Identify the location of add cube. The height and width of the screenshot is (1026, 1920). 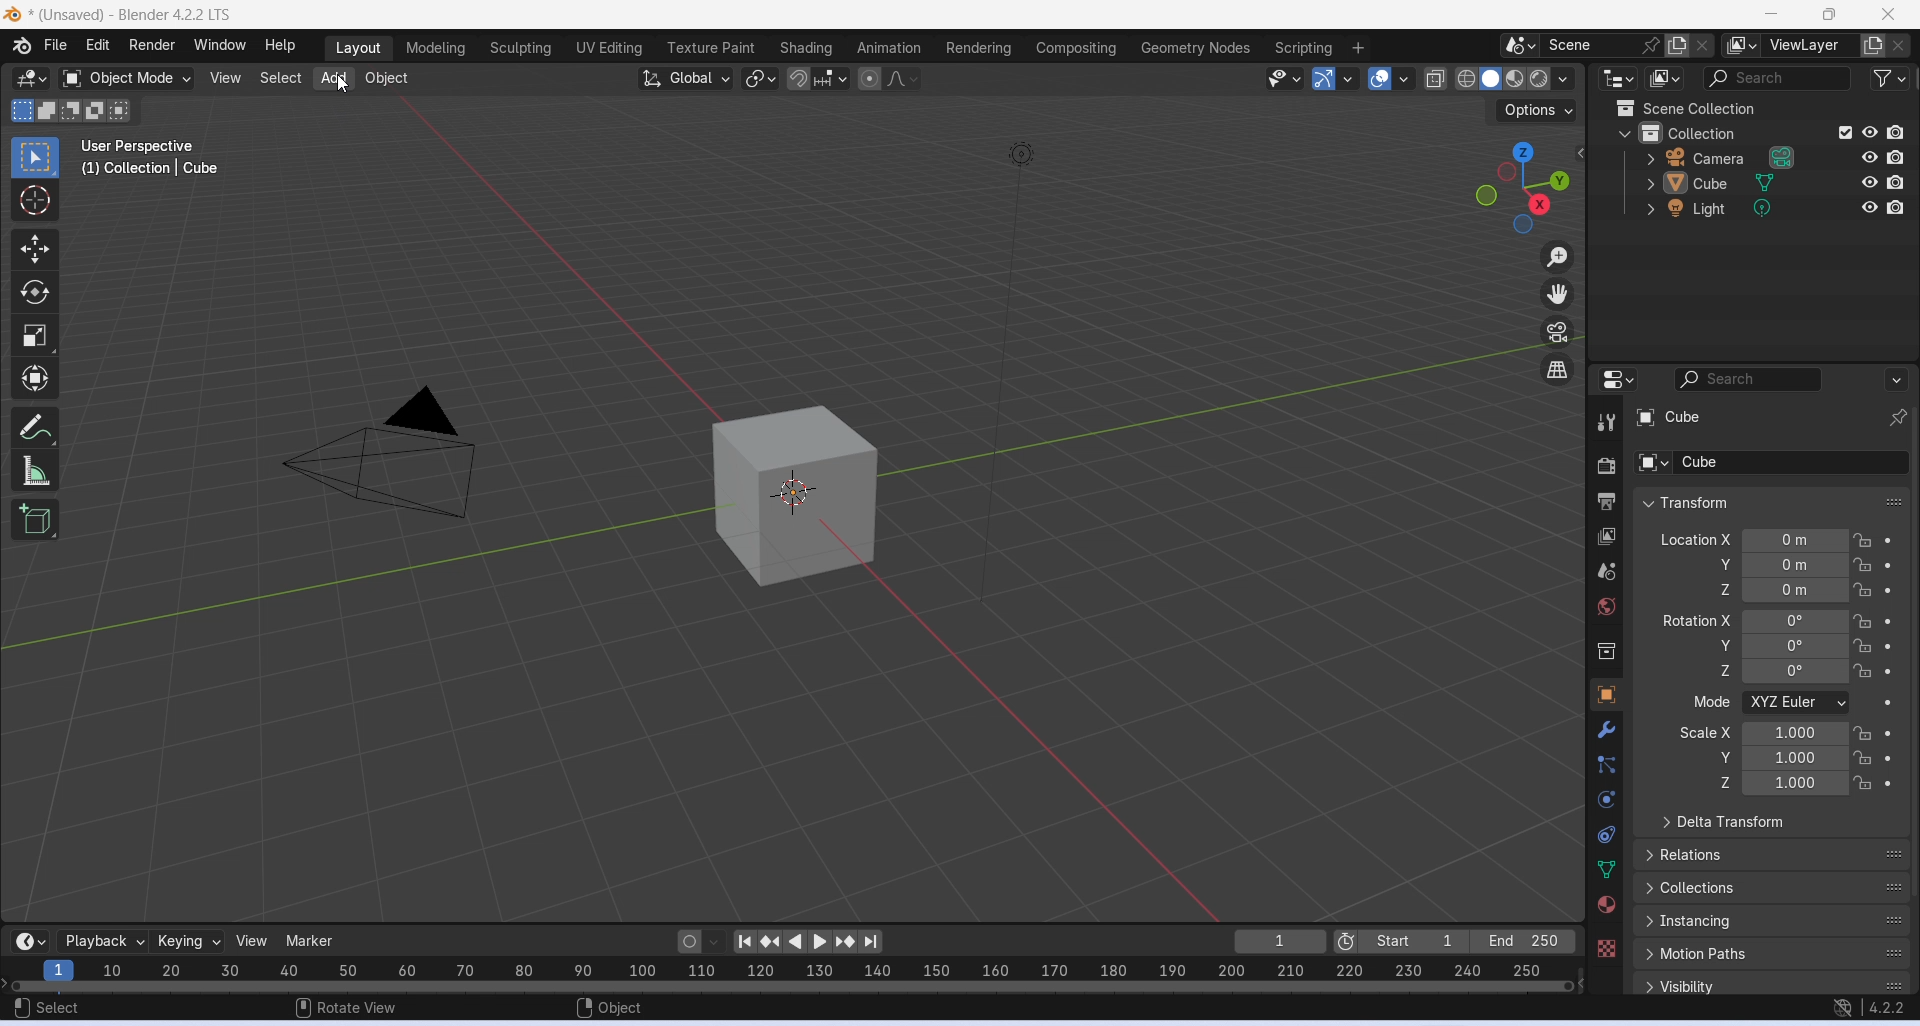
(36, 519).